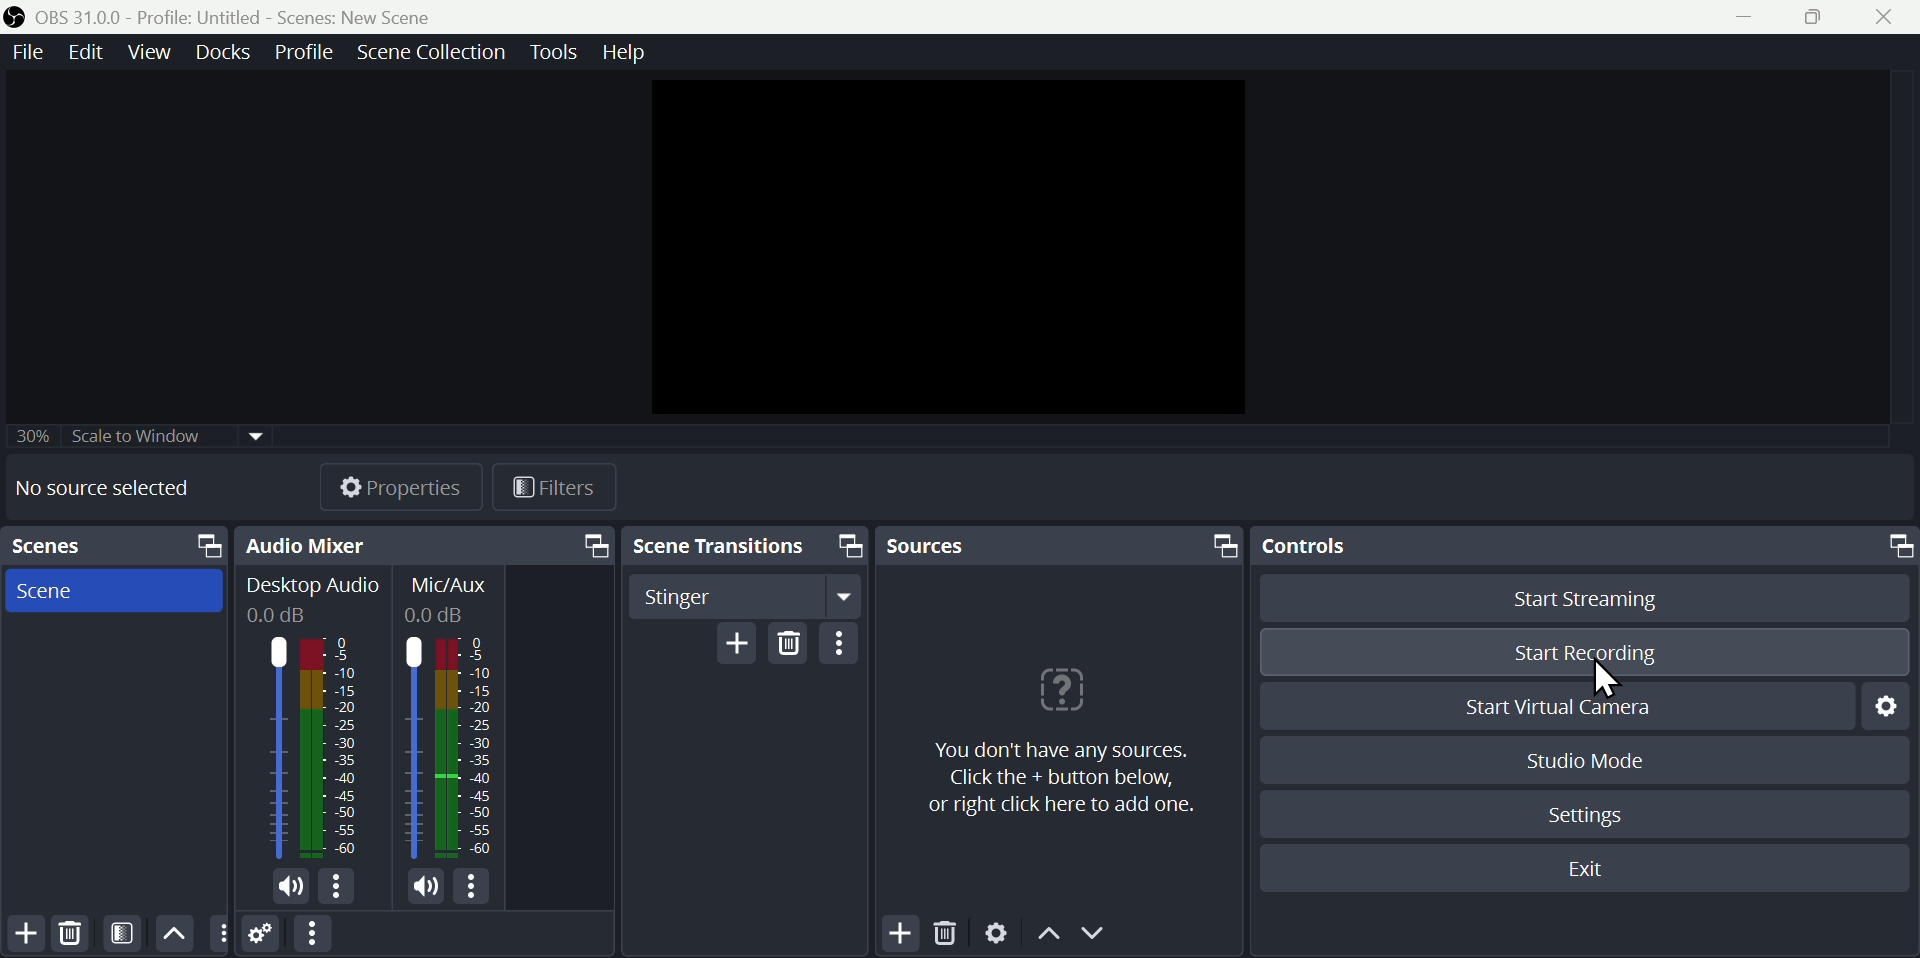 This screenshot has height=958, width=1920. What do you see at coordinates (1889, 18) in the screenshot?
I see `Close` at bounding box center [1889, 18].